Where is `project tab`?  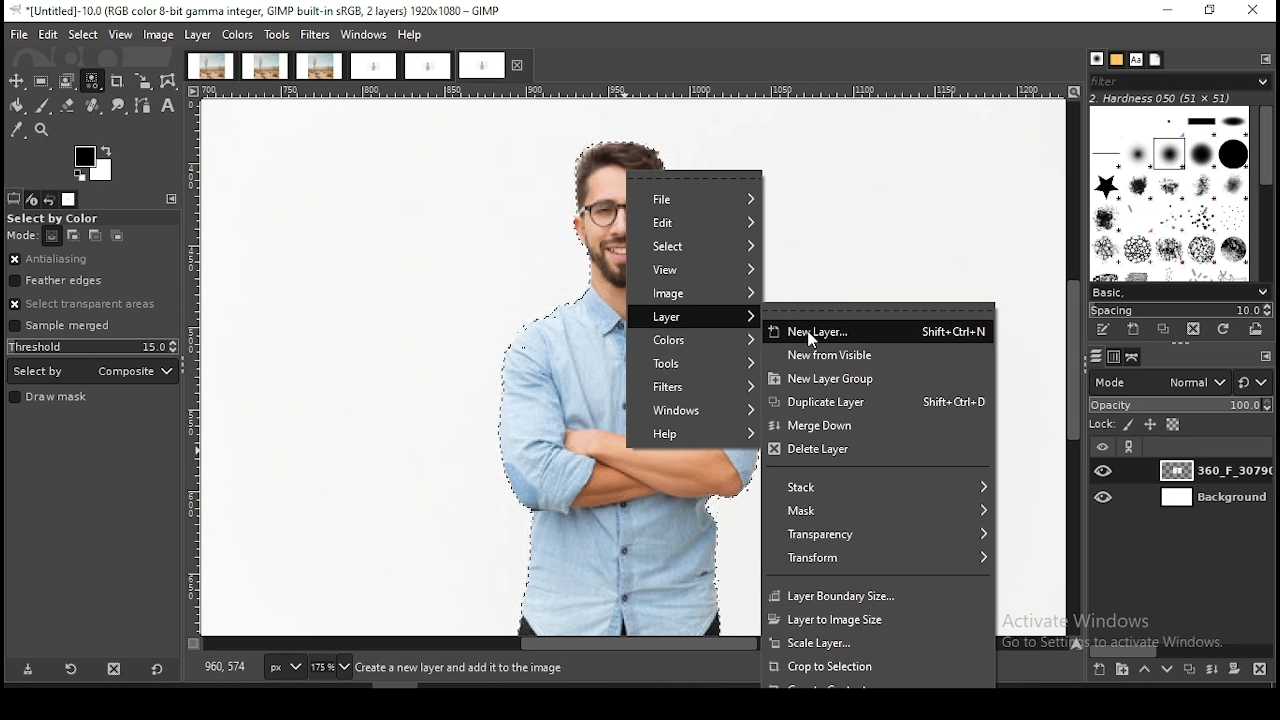
project tab is located at coordinates (428, 67).